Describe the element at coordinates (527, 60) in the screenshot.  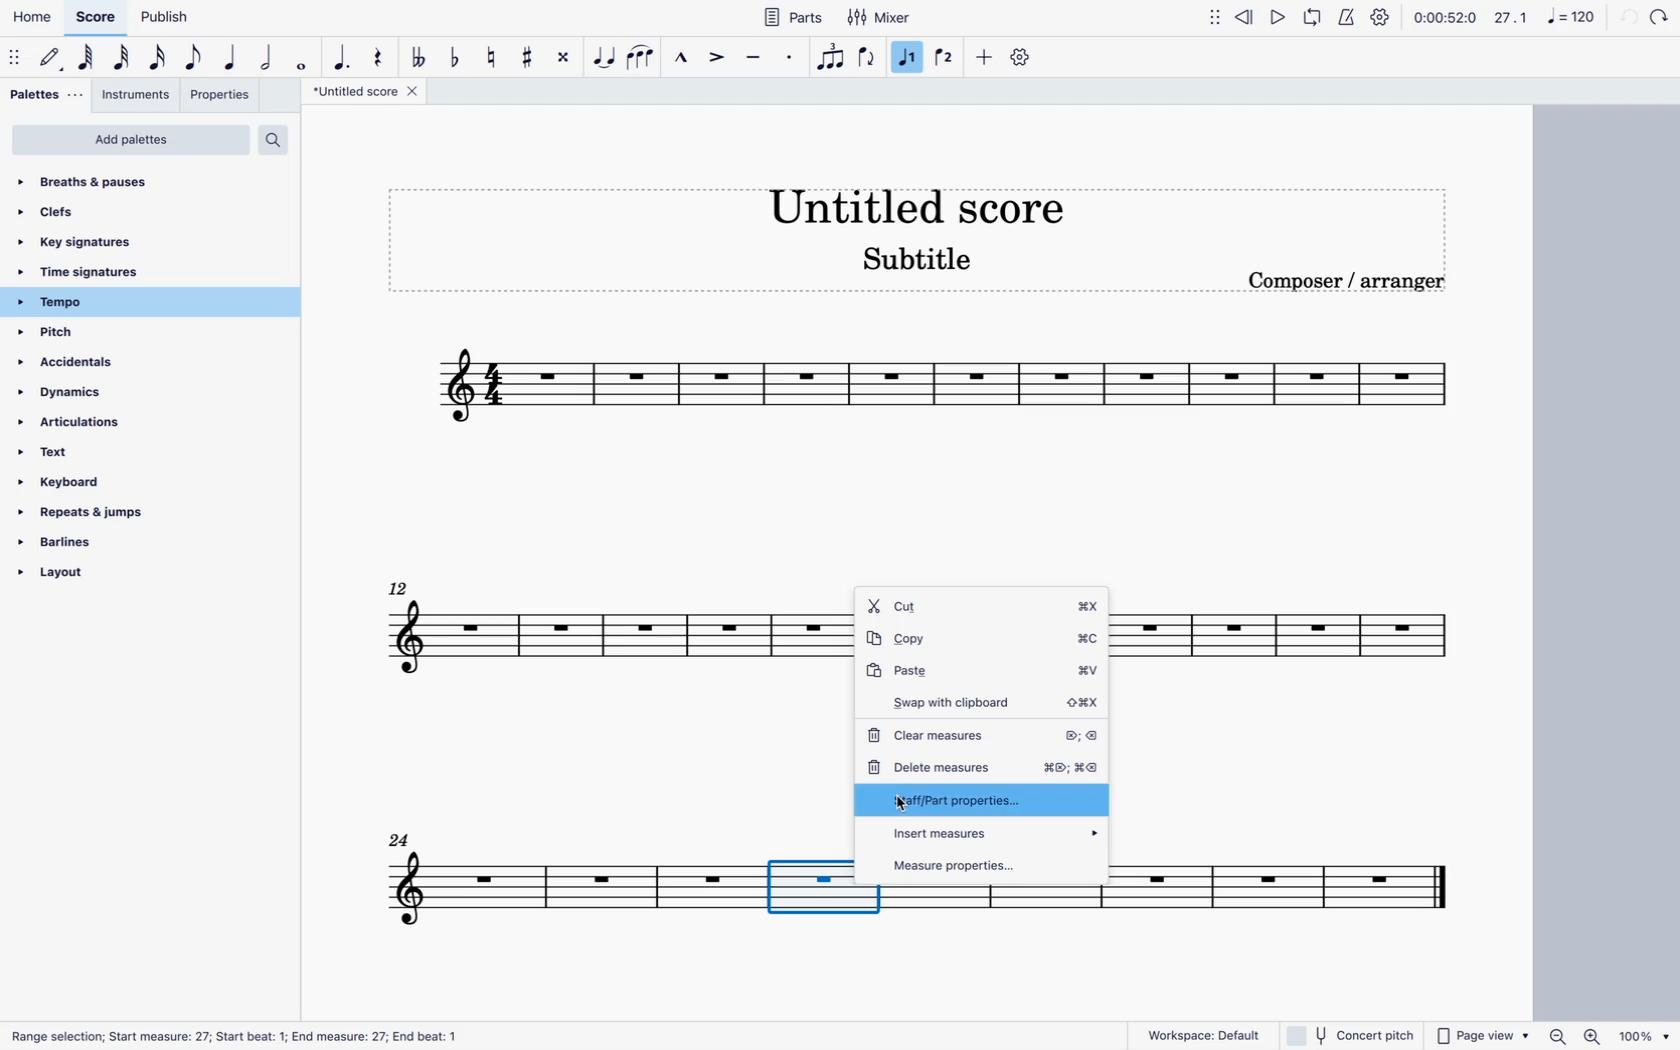
I see `toggle sharp` at that location.